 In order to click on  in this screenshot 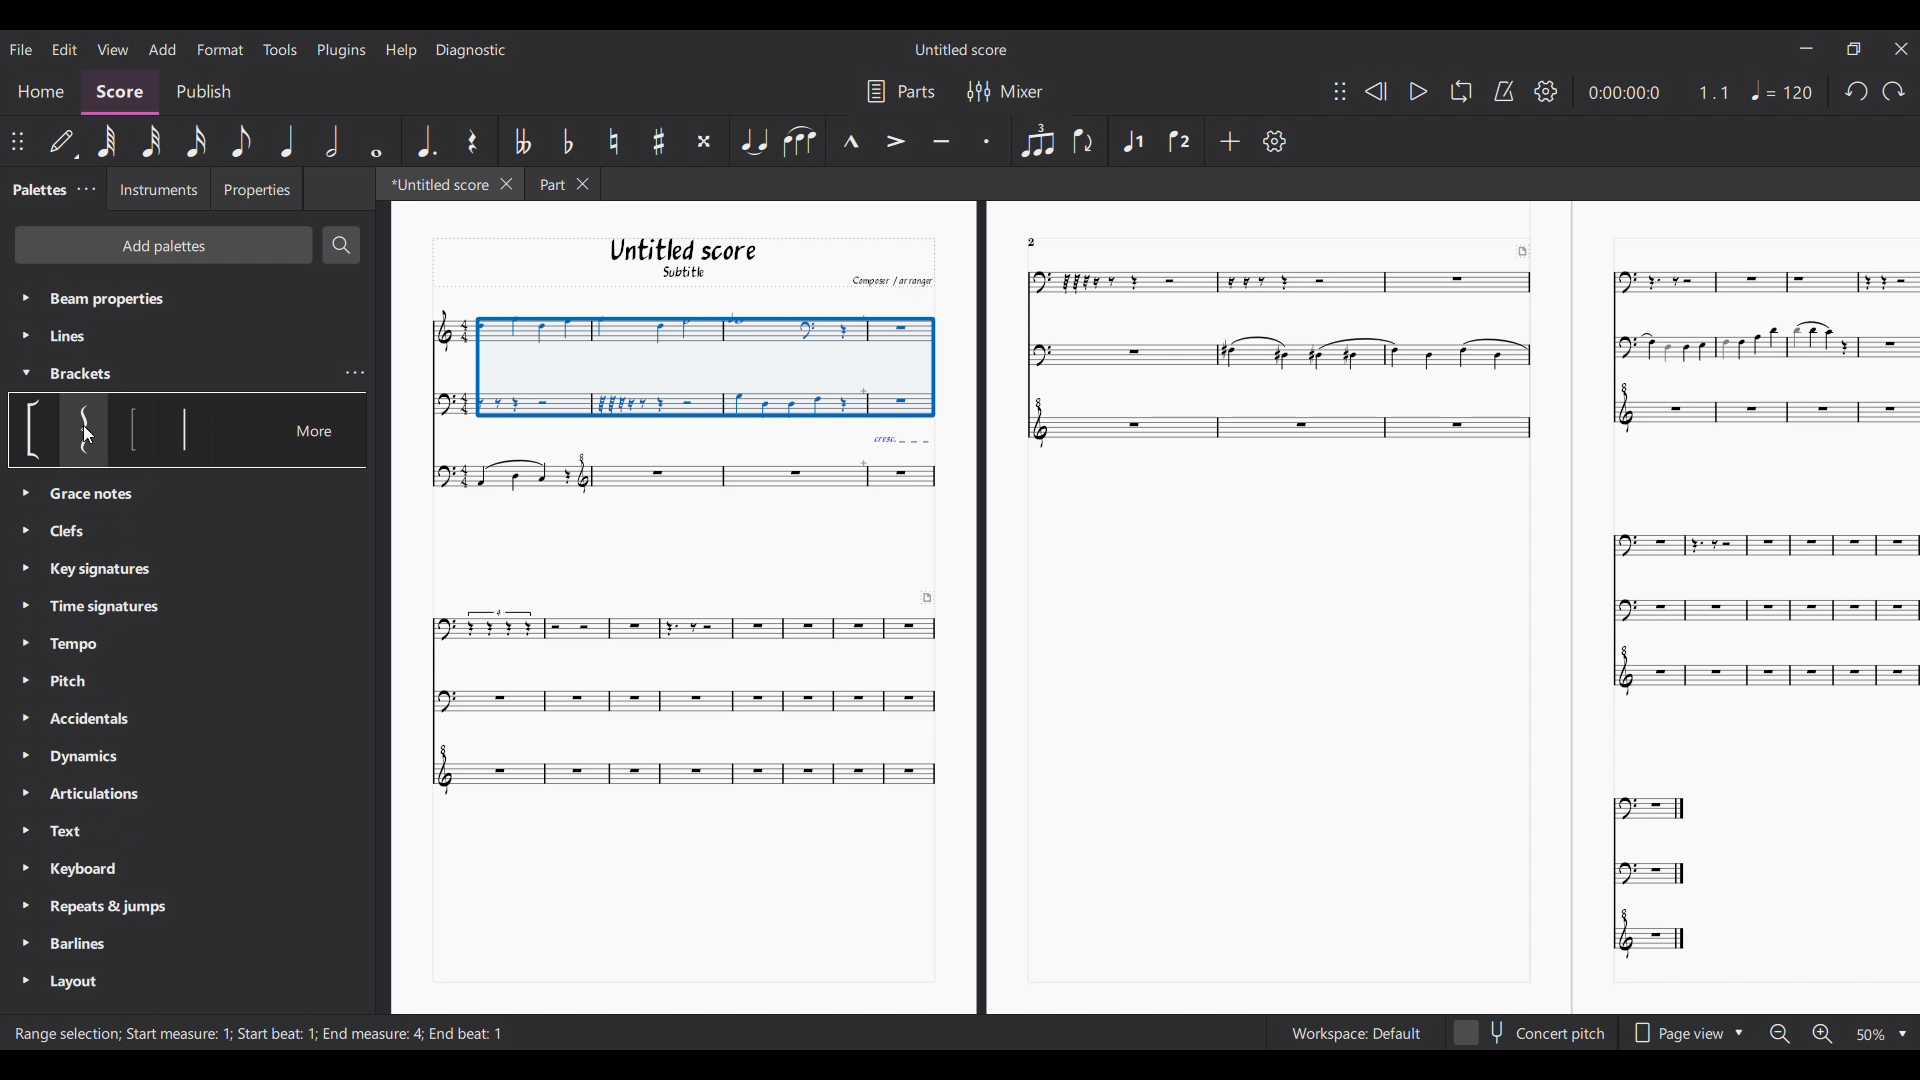, I will do `click(1764, 280)`.